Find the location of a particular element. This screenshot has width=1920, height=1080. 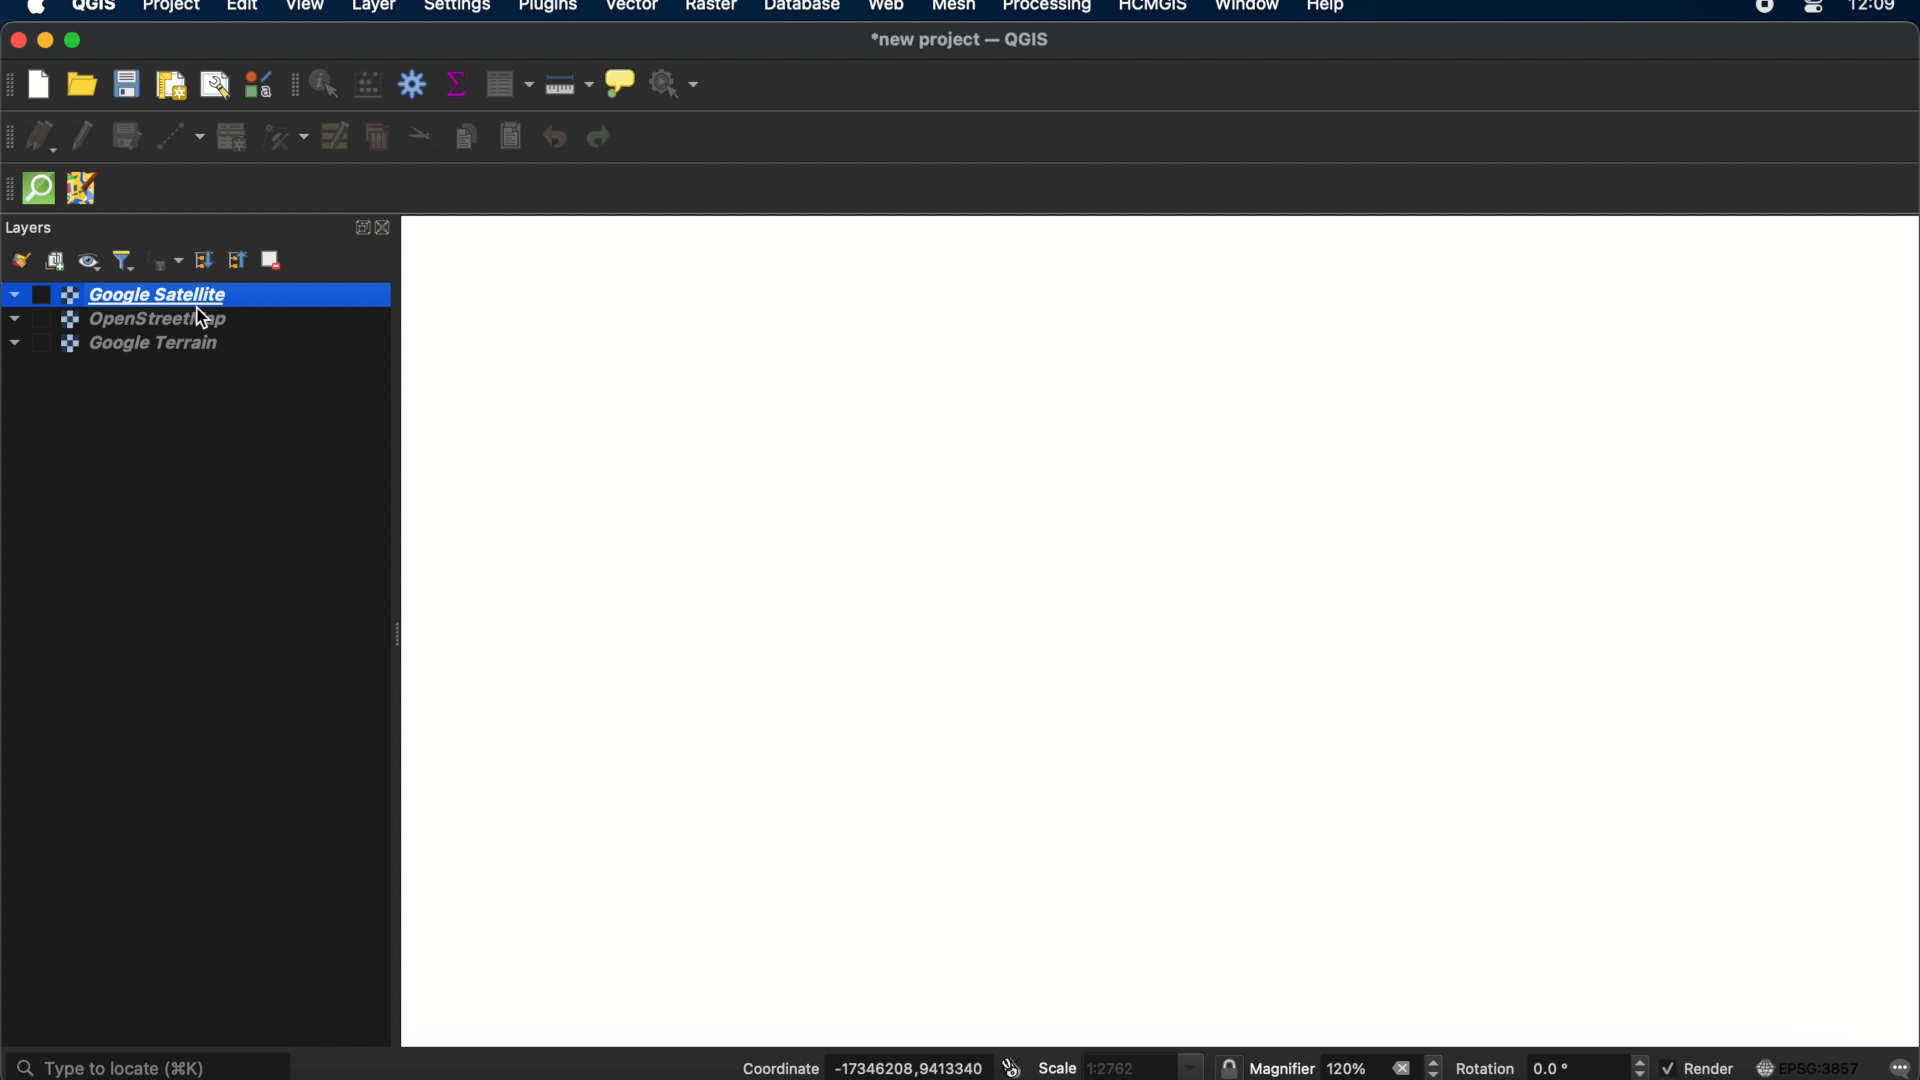

QGIS is located at coordinates (94, 8).